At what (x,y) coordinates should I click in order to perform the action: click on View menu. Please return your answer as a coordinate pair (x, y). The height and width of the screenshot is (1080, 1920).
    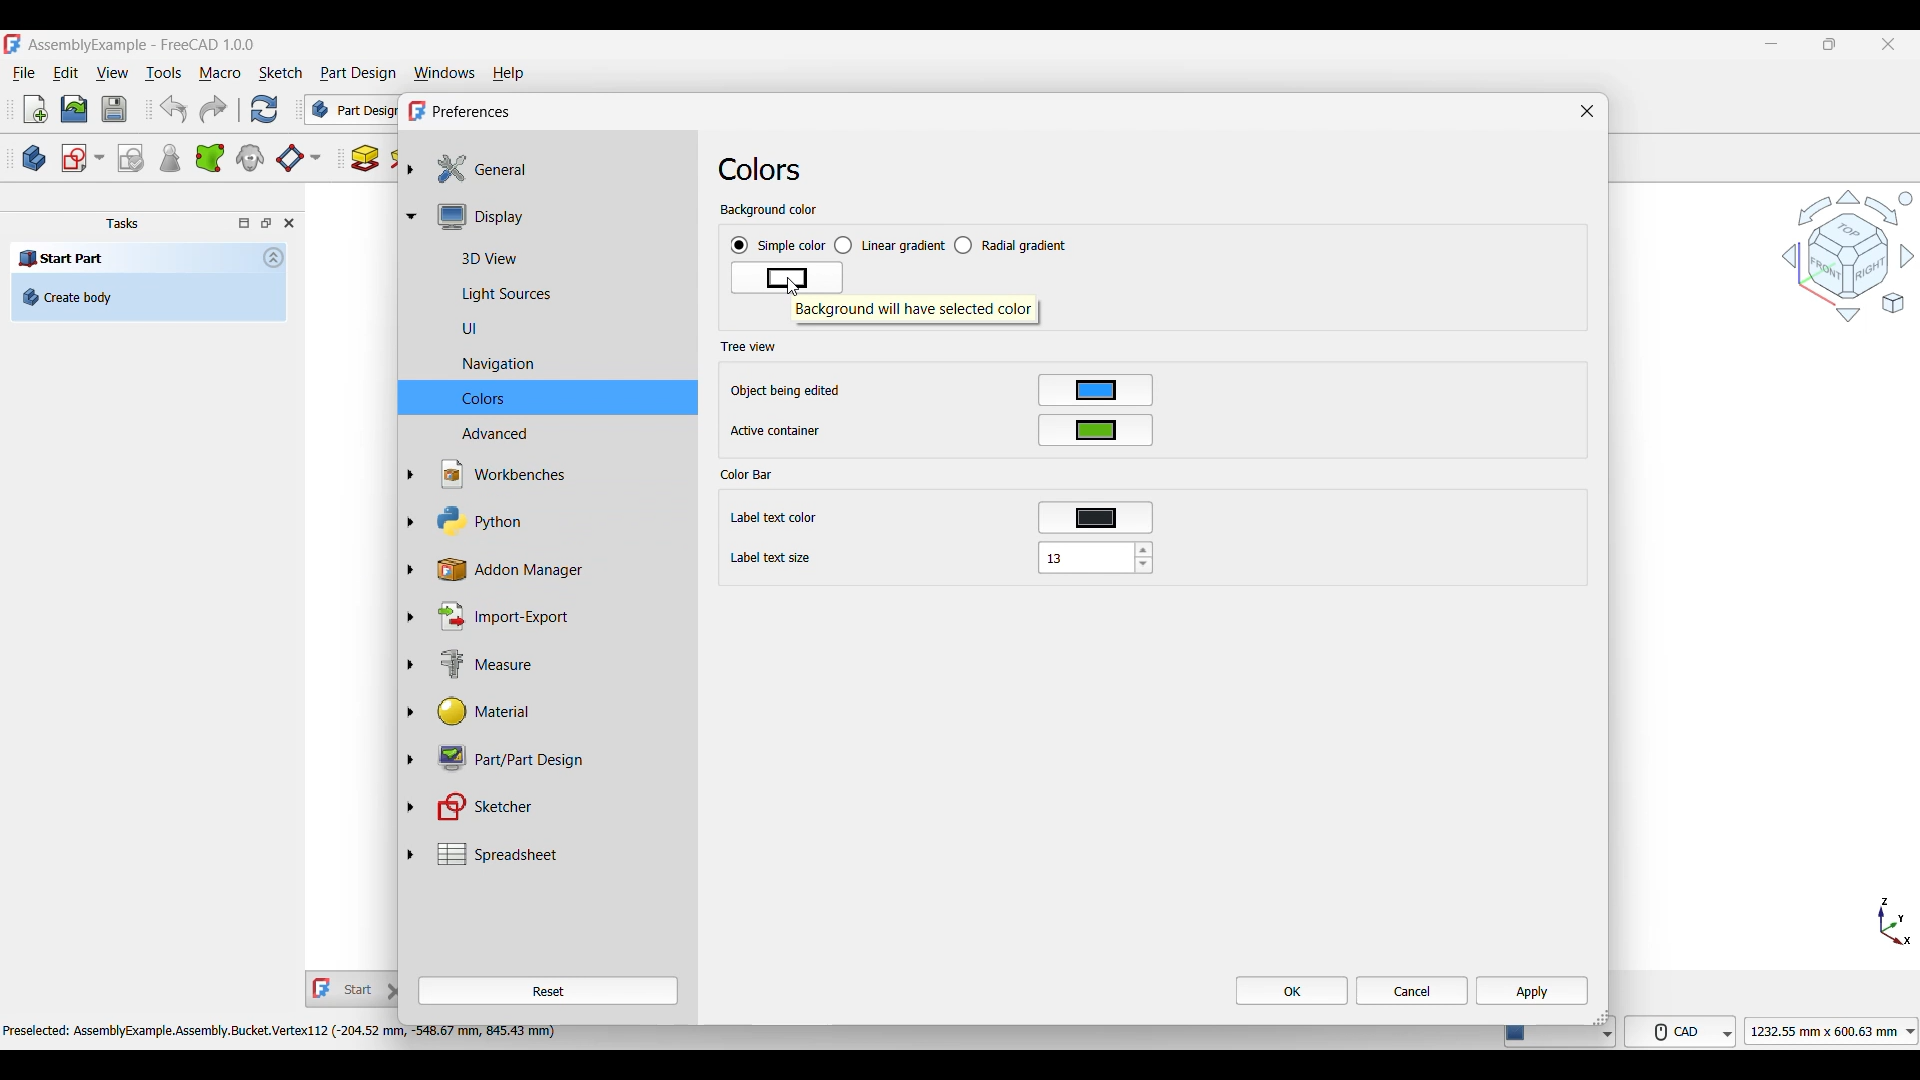
    Looking at the image, I should click on (112, 73).